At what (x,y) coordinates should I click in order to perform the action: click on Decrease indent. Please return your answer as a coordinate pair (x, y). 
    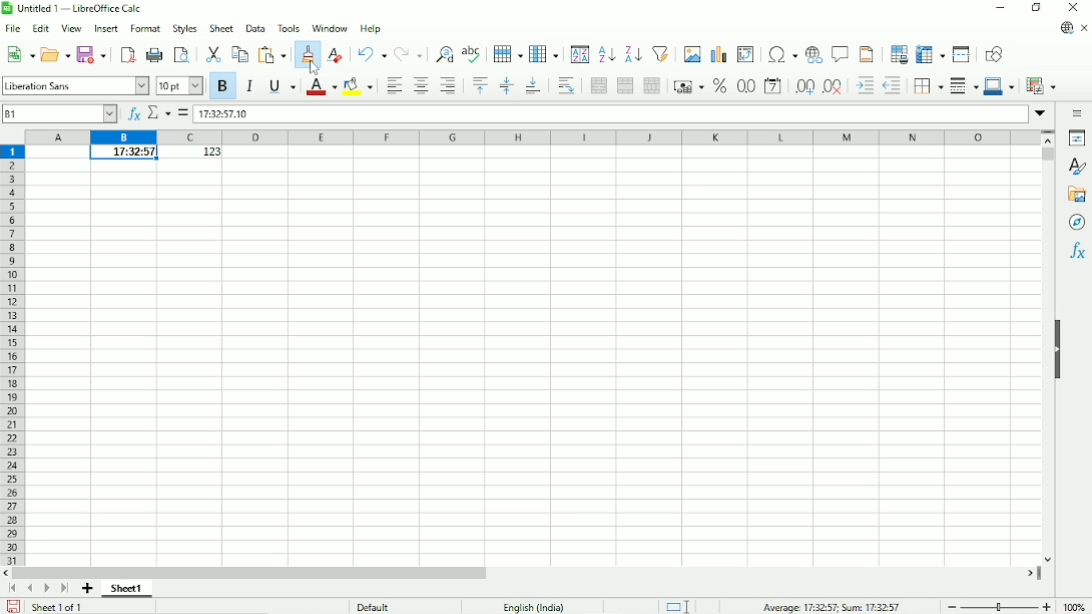
    Looking at the image, I should click on (891, 85).